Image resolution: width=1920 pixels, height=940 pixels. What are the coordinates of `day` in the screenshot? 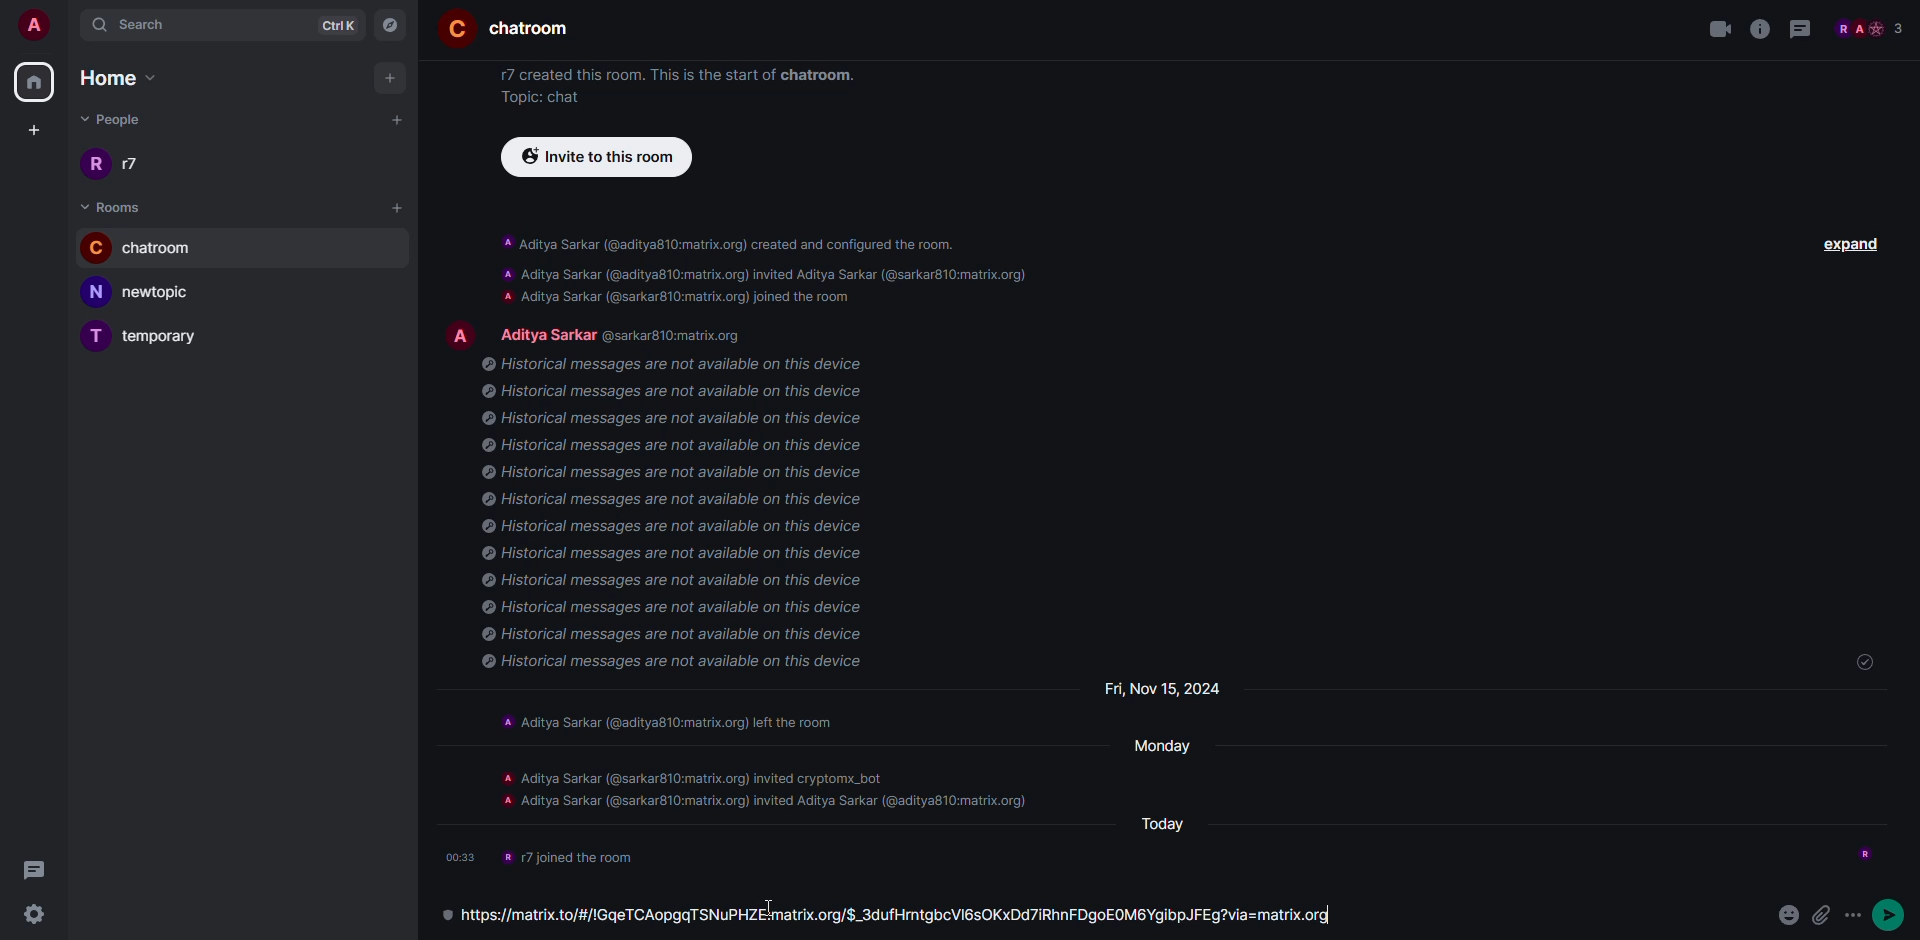 It's located at (1153, 688).